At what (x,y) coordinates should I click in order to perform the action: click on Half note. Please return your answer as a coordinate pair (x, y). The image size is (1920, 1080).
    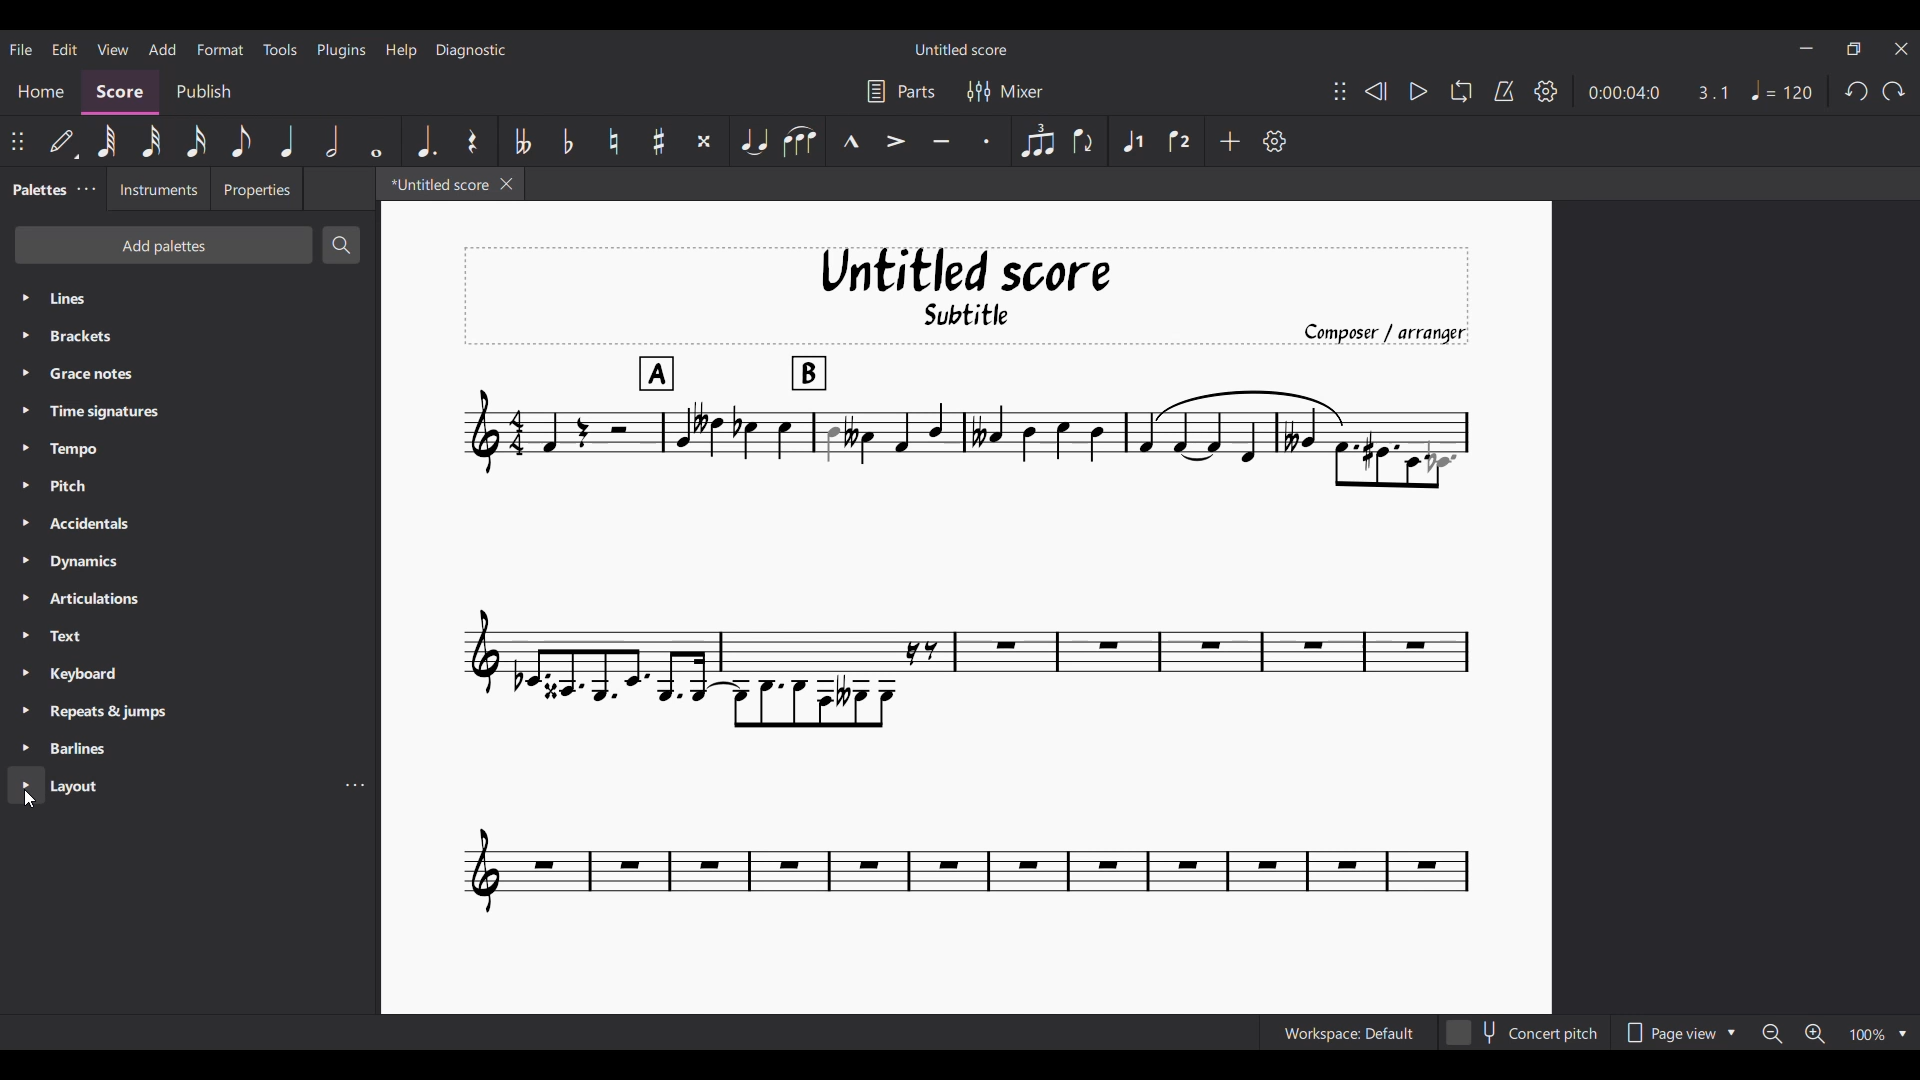
    Looking at the image, I should click on (332, 140).